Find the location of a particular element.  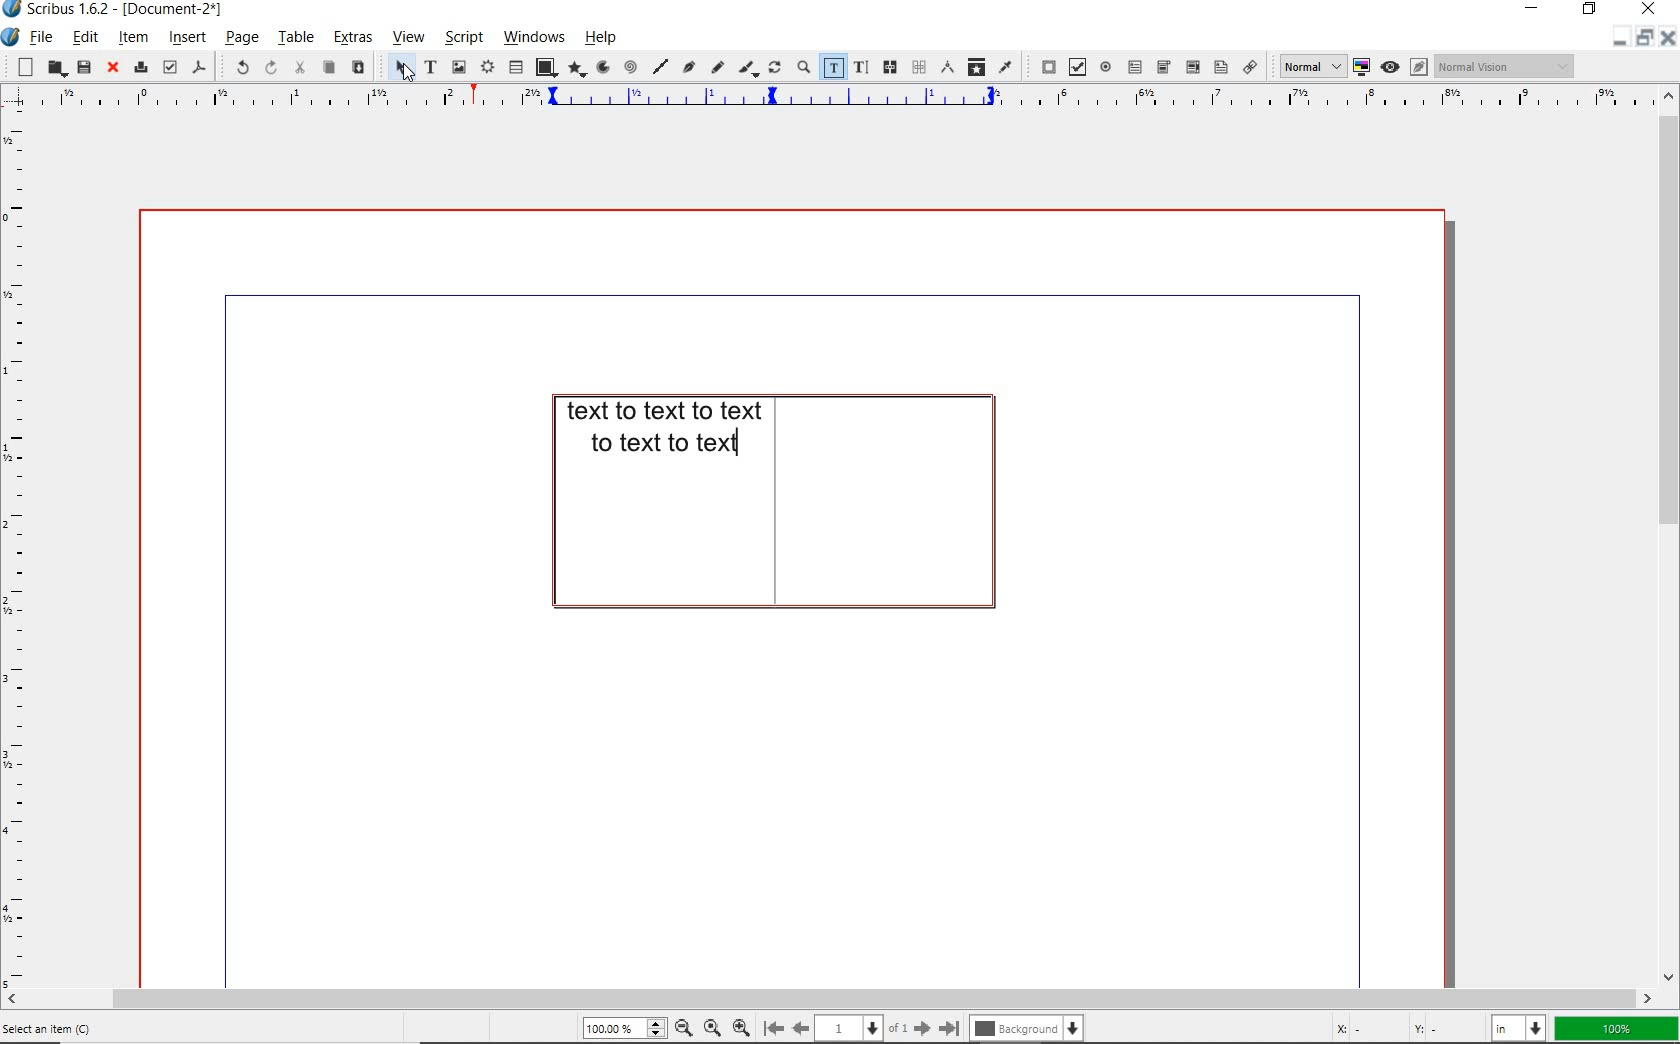

pdf check box is located at coordinates (1074, 66).